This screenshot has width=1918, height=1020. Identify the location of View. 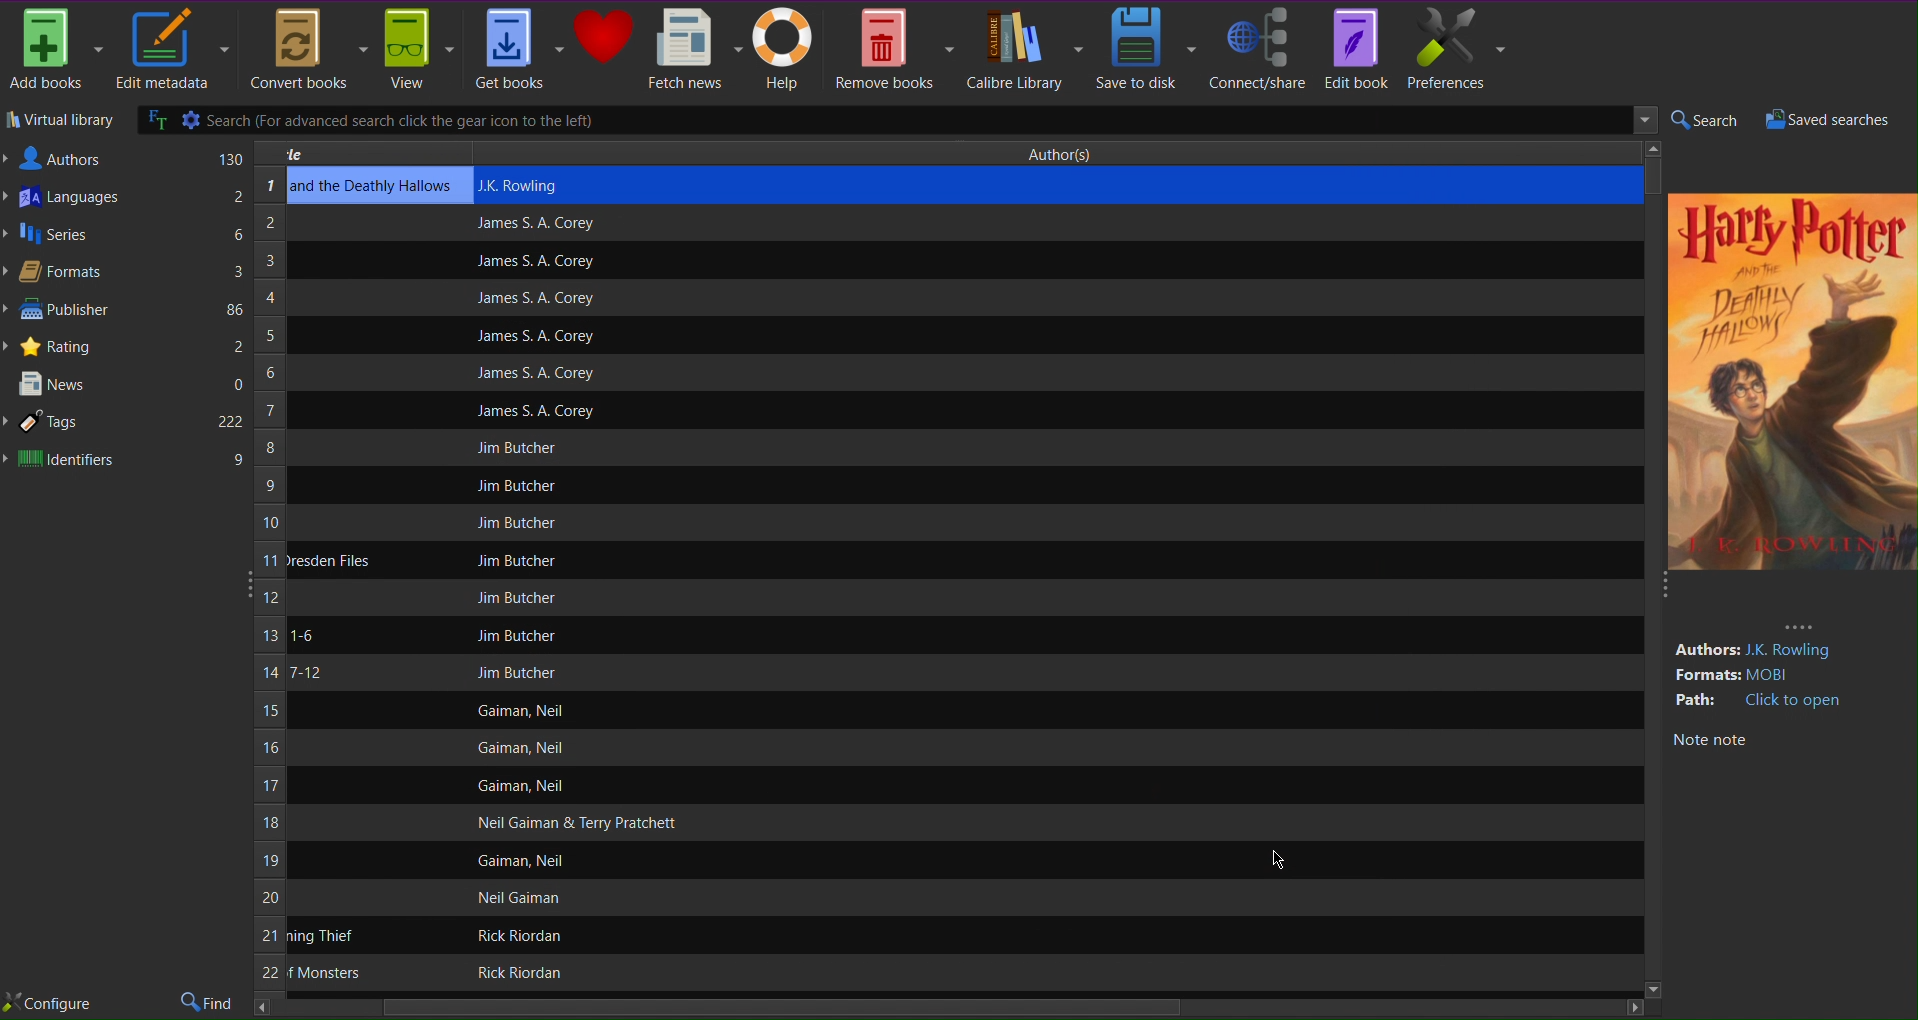
(419, 51).